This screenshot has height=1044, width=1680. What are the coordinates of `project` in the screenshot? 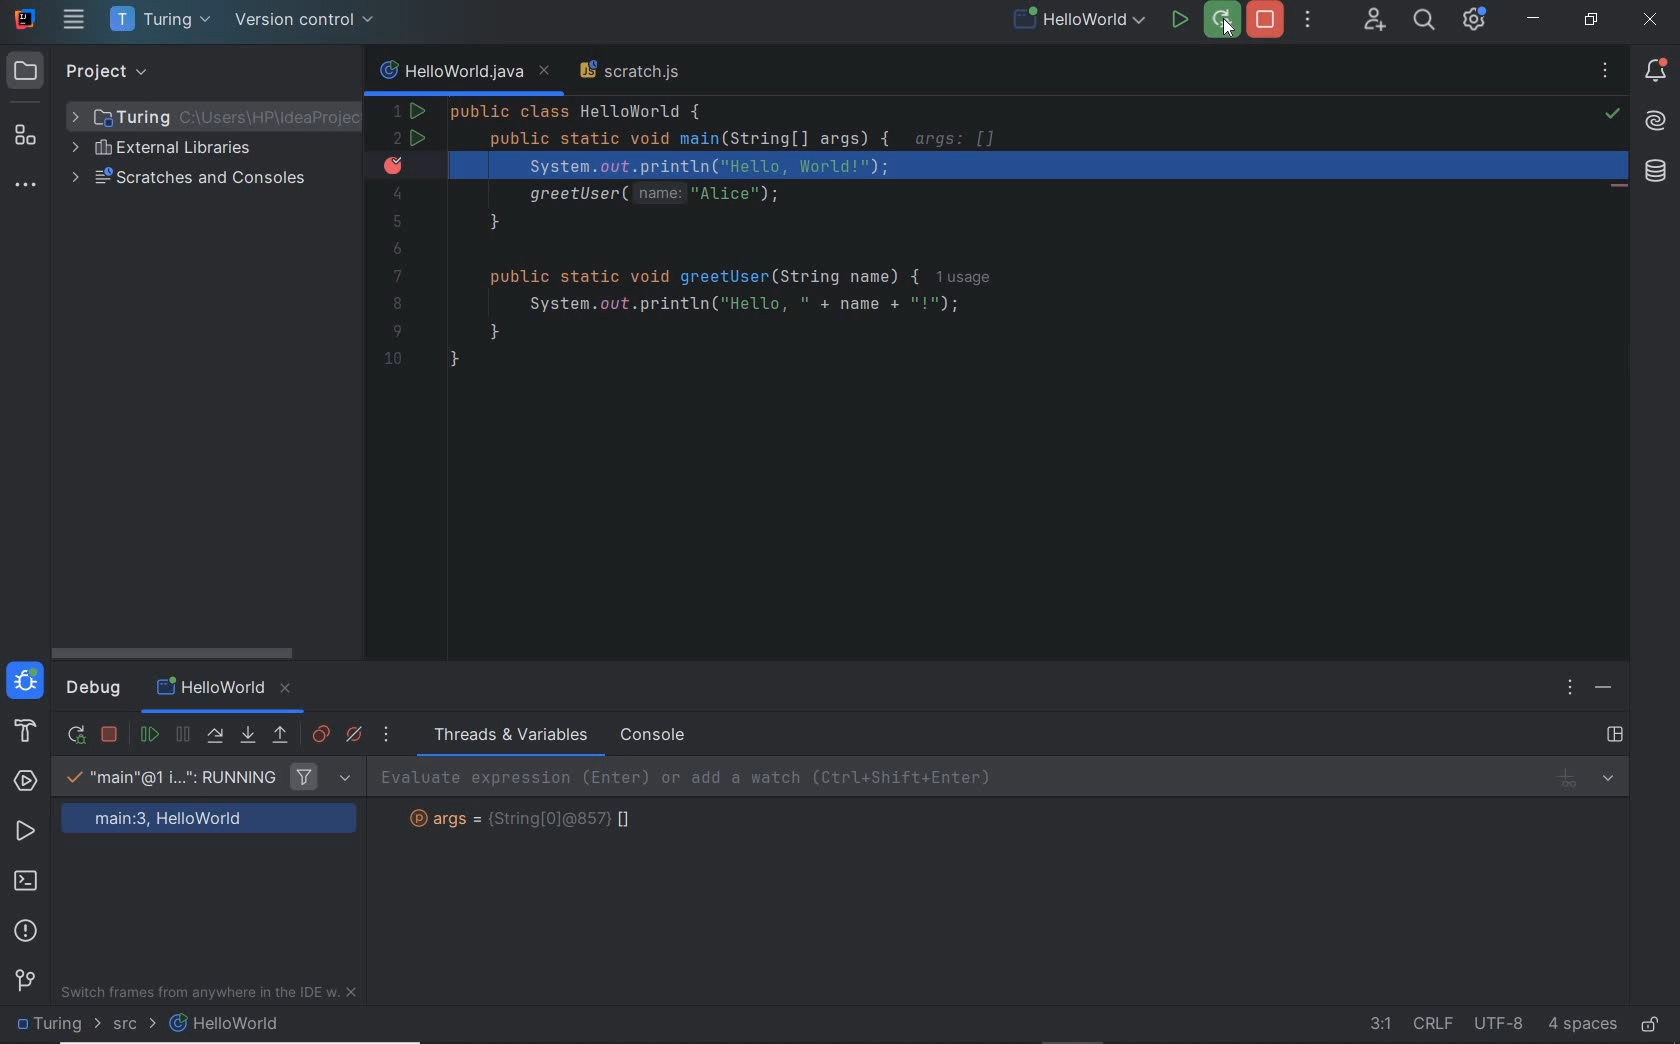 It's located at (87, 72).